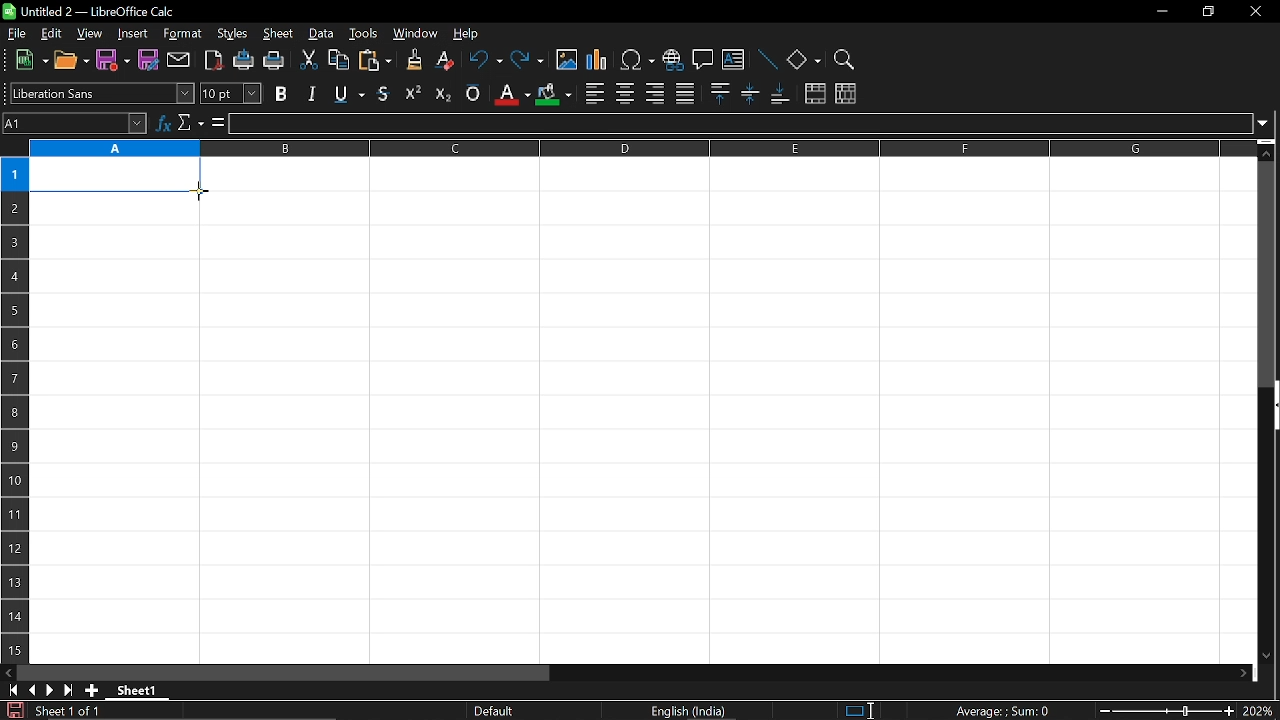  What do you see at coordinates (113, 61) in the screenshot?
I see `save` at bounding box center [113, 61].